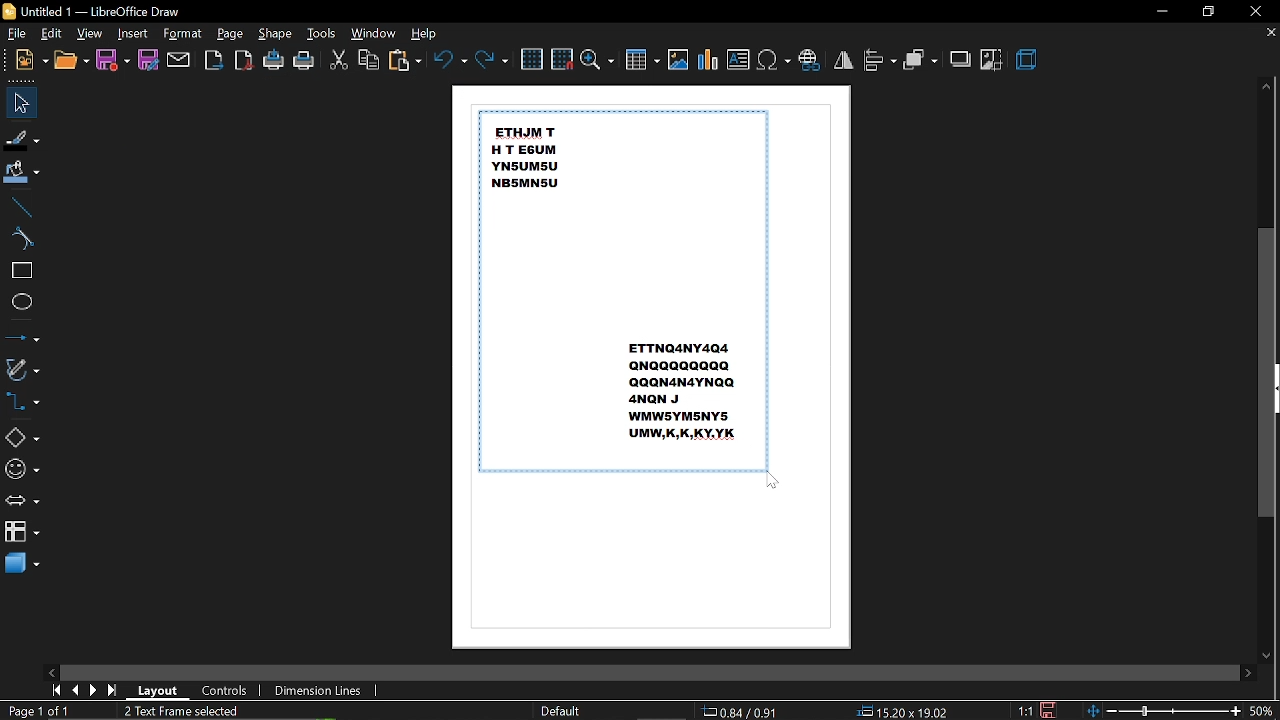 Image resolution: width=1280 pixels, height=720 pixels. I want to click on lines and arrows, so click(22, 334).